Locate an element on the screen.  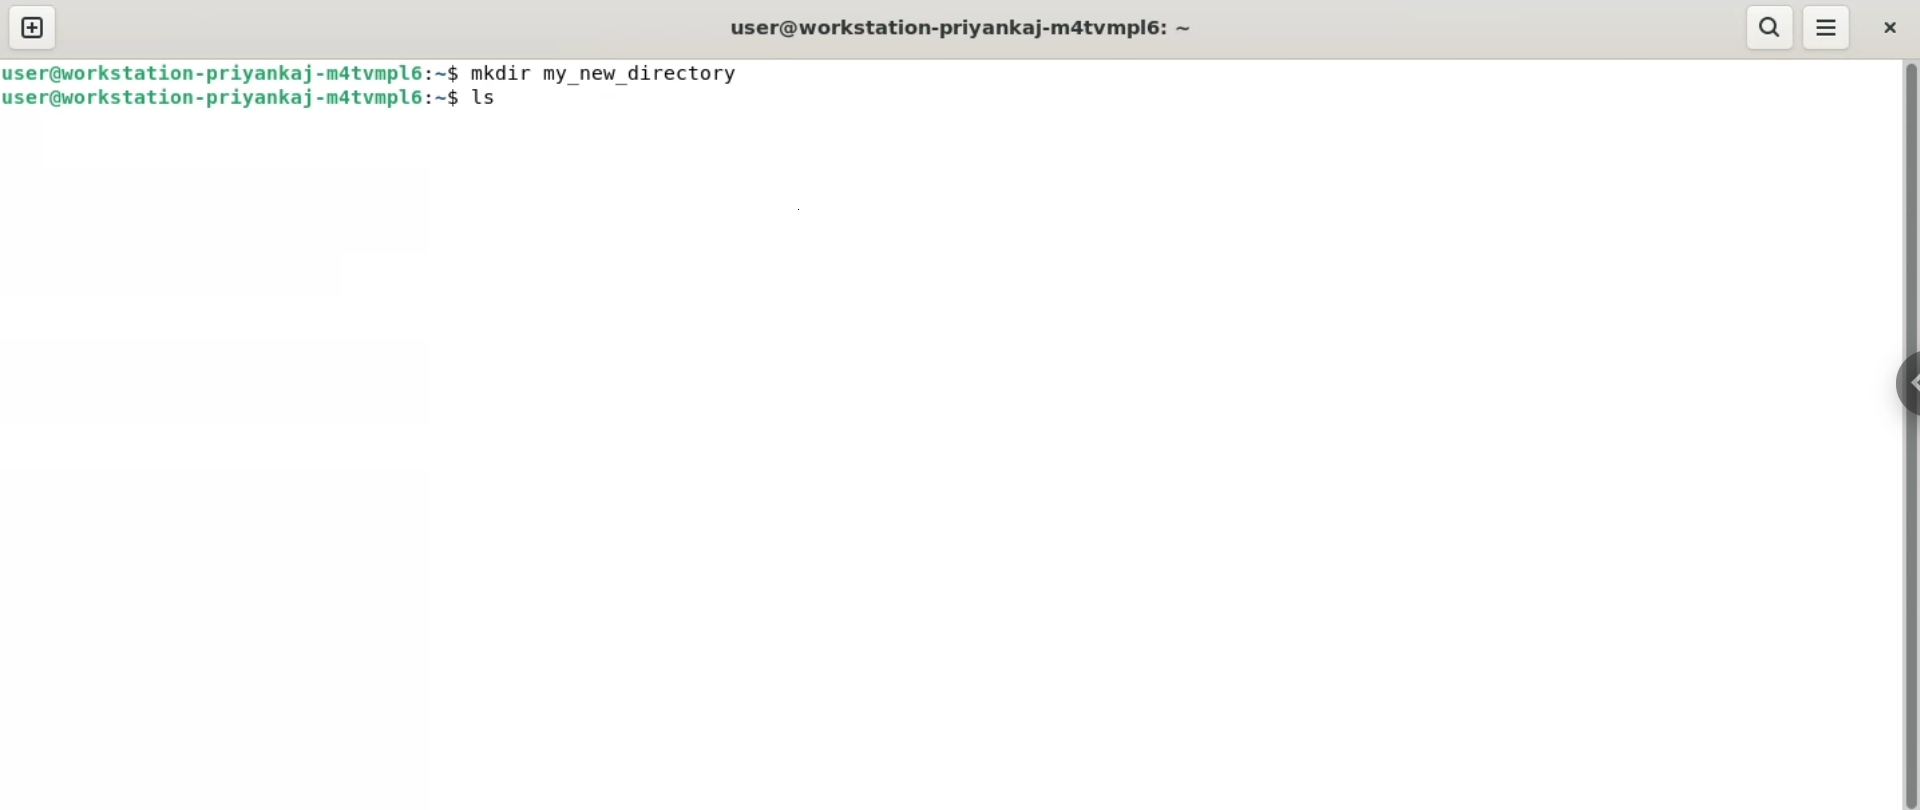
close is located at coordinates (1894, 26).